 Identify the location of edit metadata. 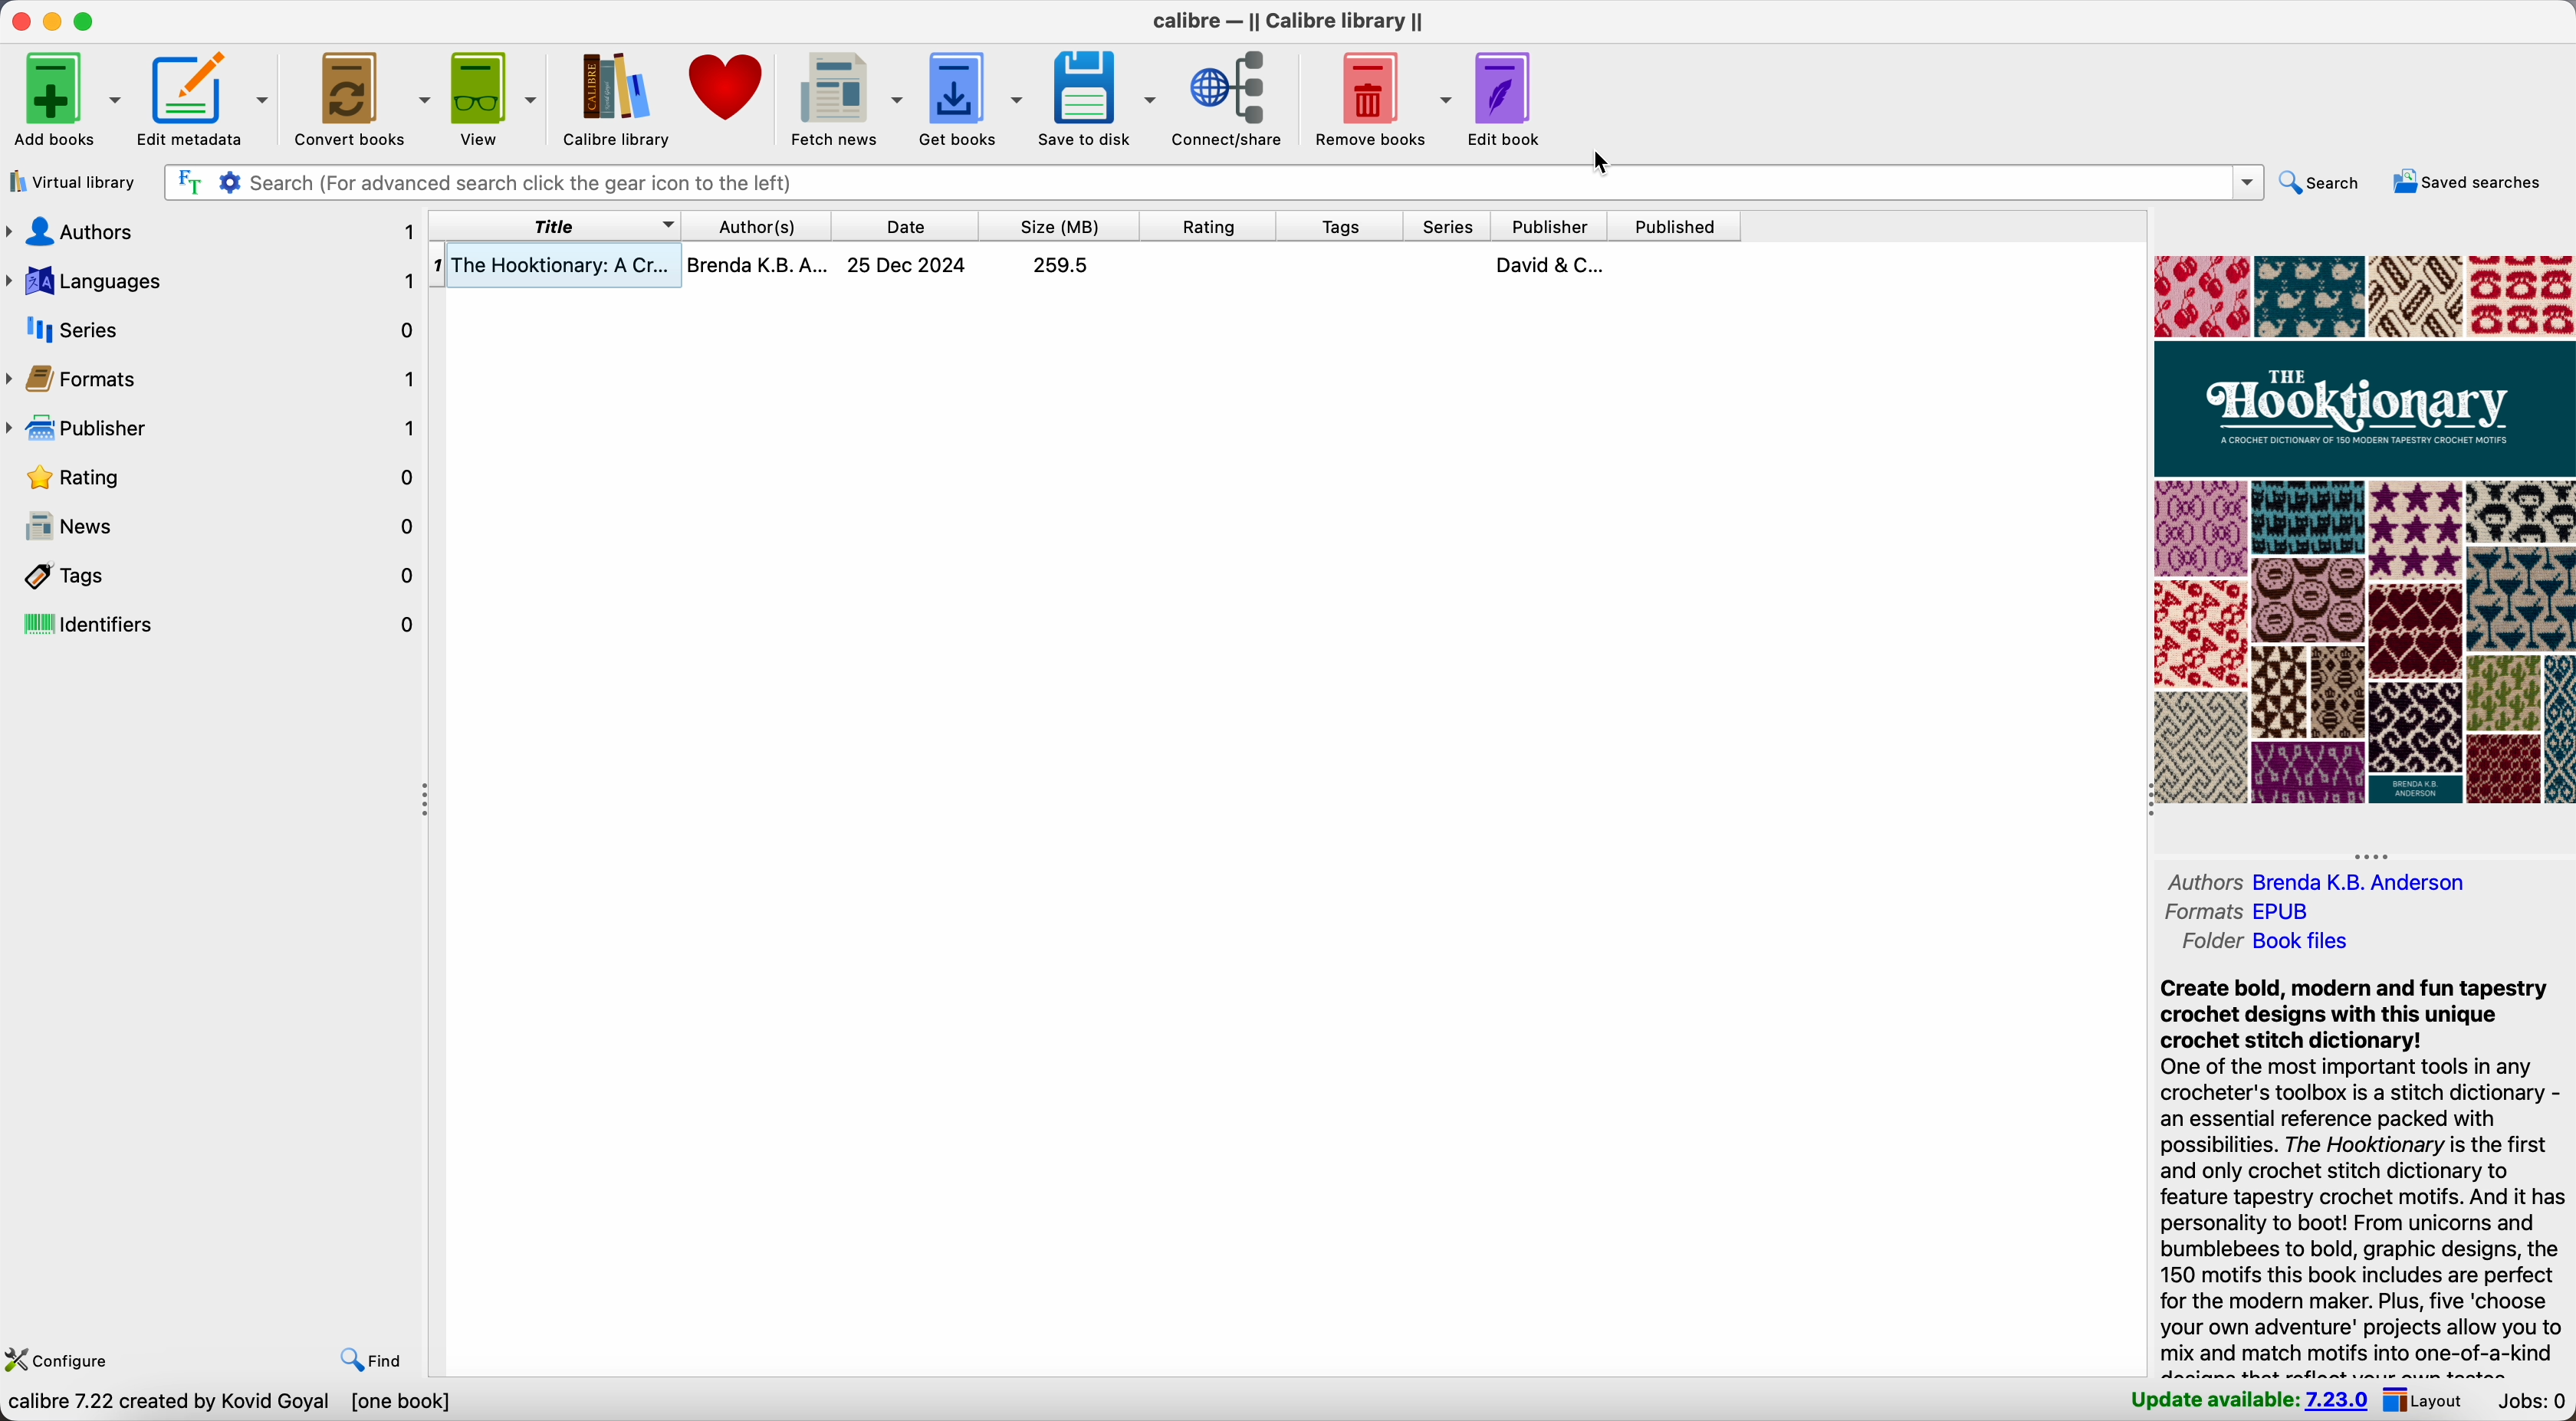
(203, 100).